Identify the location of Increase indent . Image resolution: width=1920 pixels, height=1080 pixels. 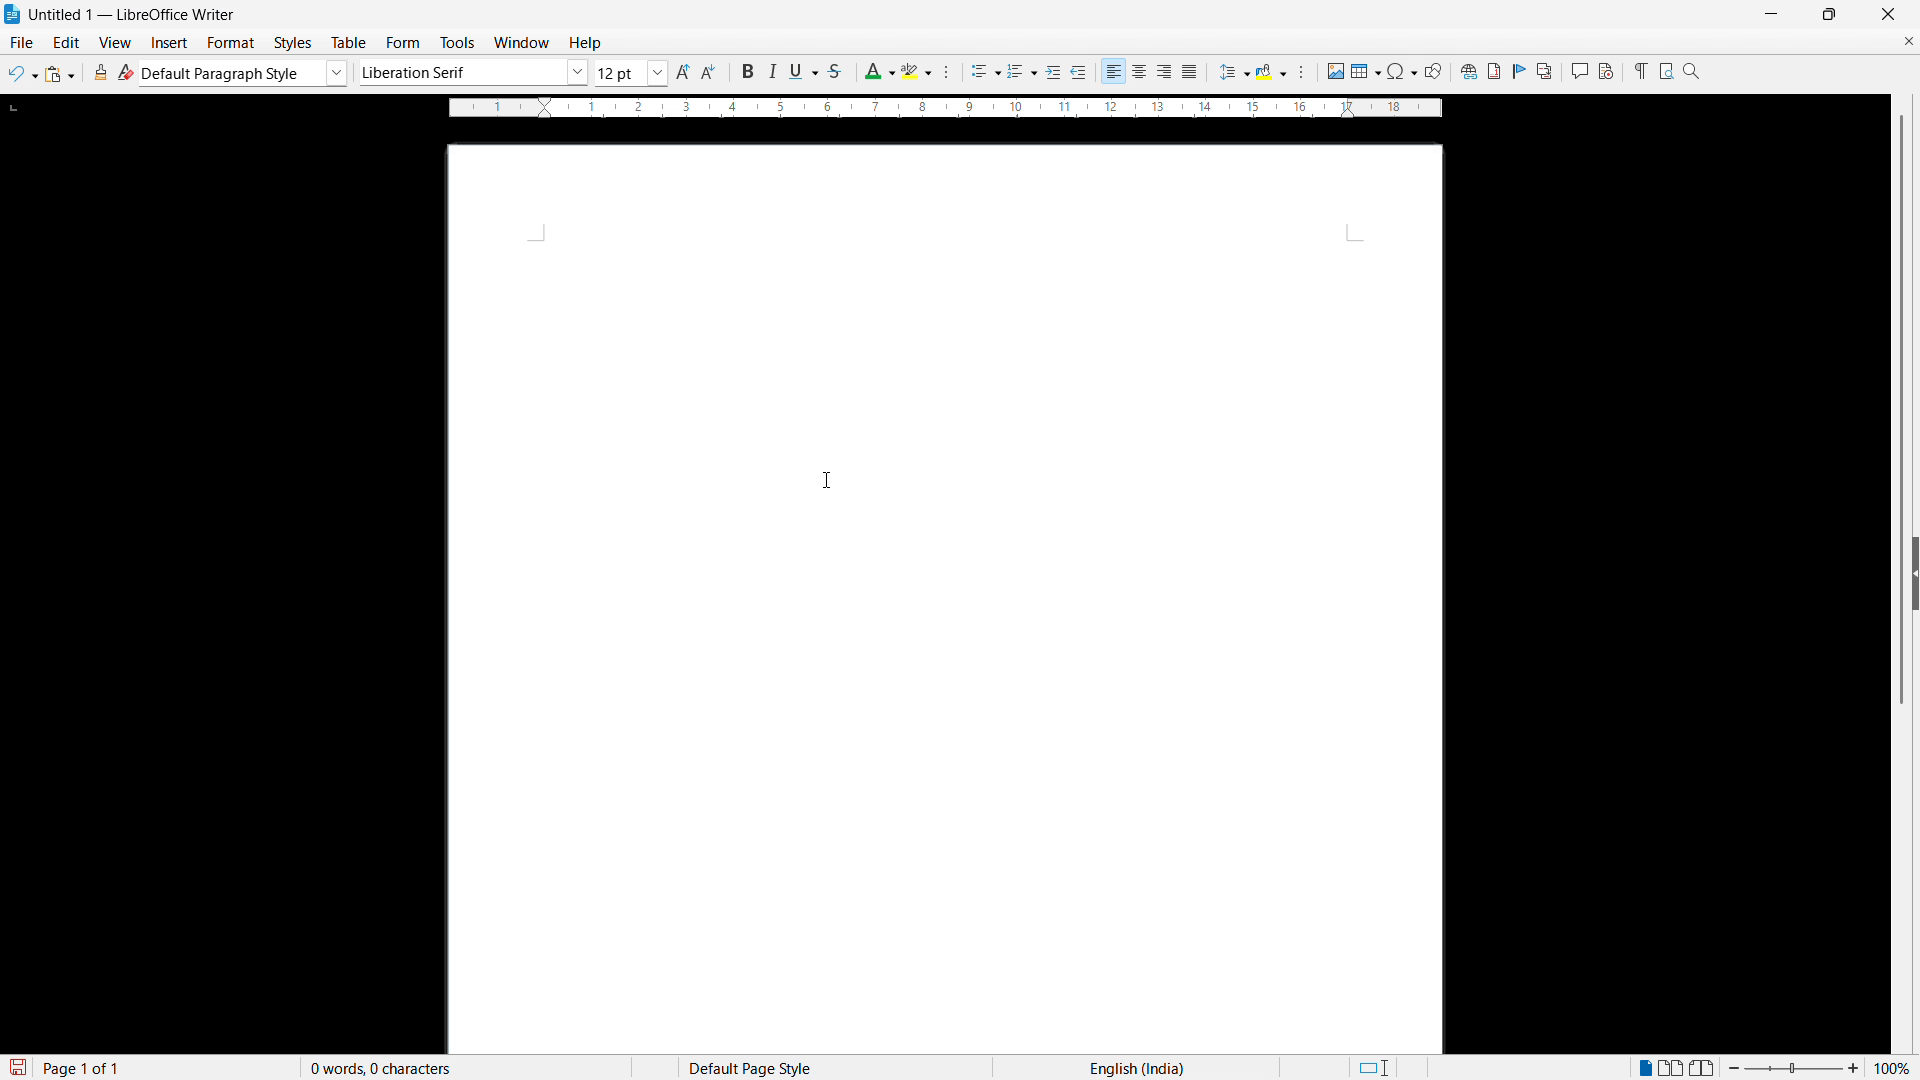
(1054, 73).